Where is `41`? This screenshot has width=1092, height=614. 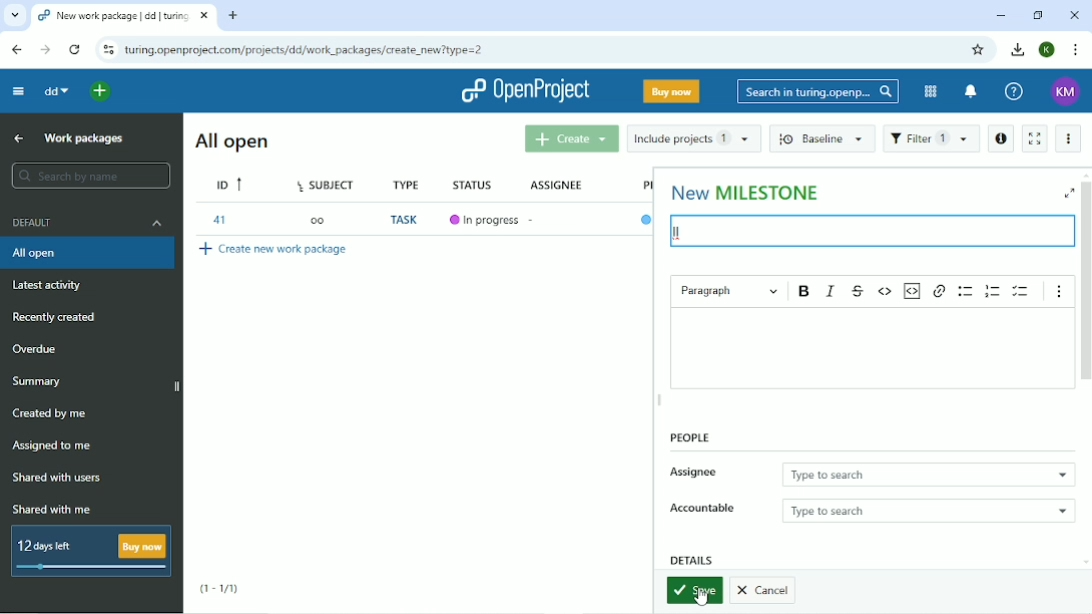 41 is located at coordinates (219, 219).